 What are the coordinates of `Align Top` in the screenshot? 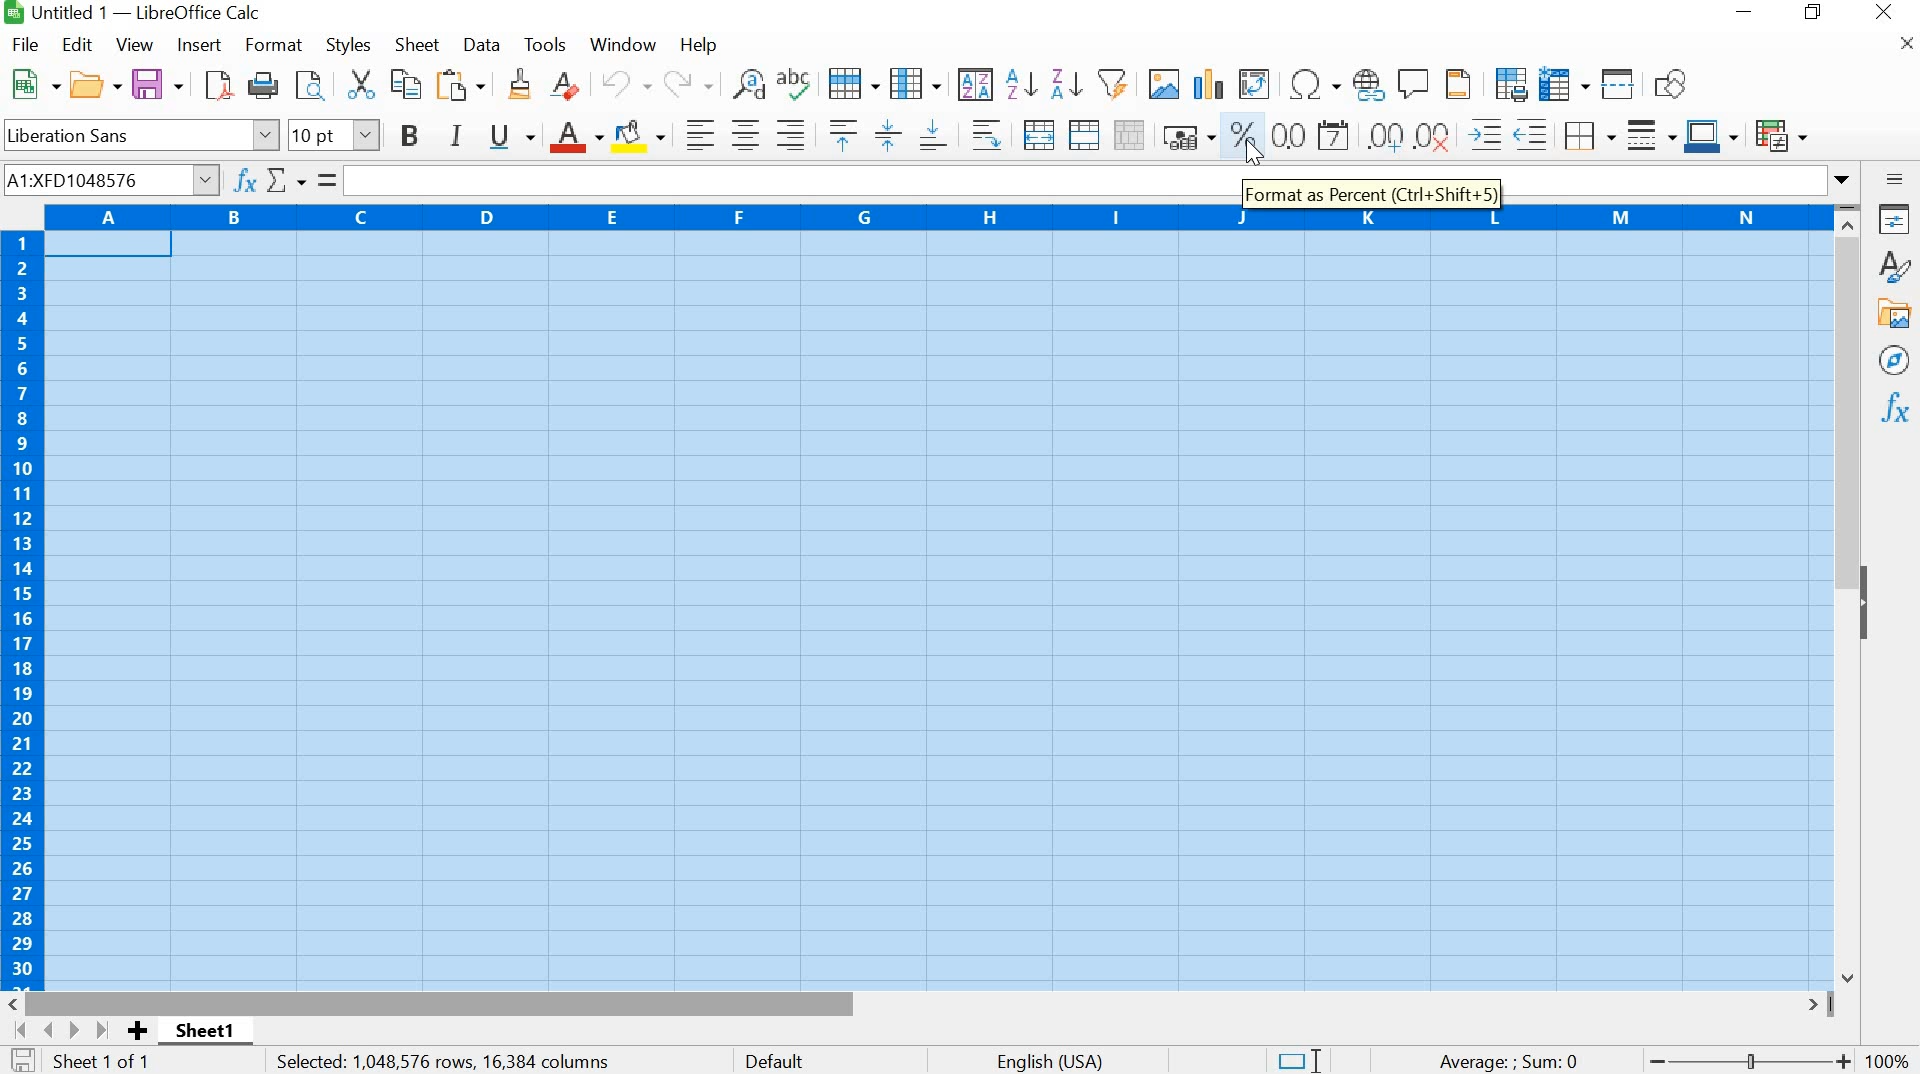 It's located at (842, 133).